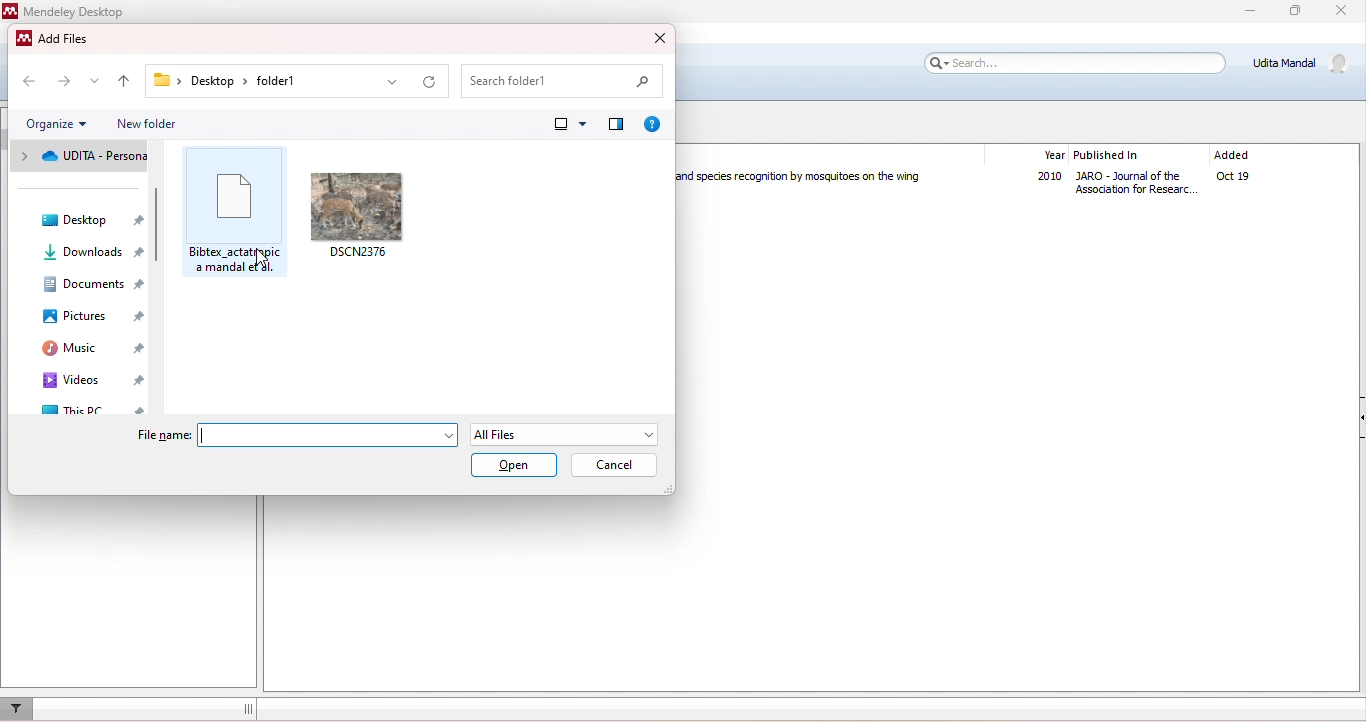 The width and height of the screenshot is (1366, 722). What do you see at coordinates (356, 218) in the screenshot?
I see `DSCN2376` at bounding box center [356, 218].